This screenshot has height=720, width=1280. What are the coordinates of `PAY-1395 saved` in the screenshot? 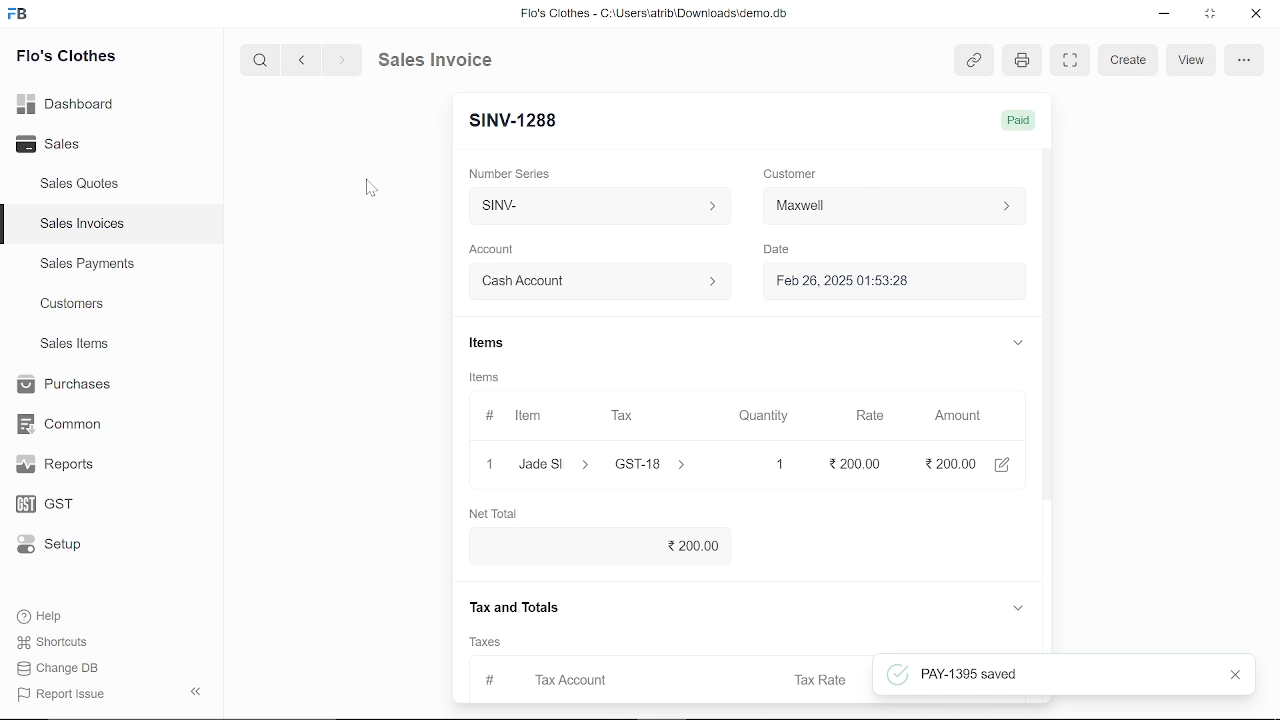 It's located at (1062, 675).